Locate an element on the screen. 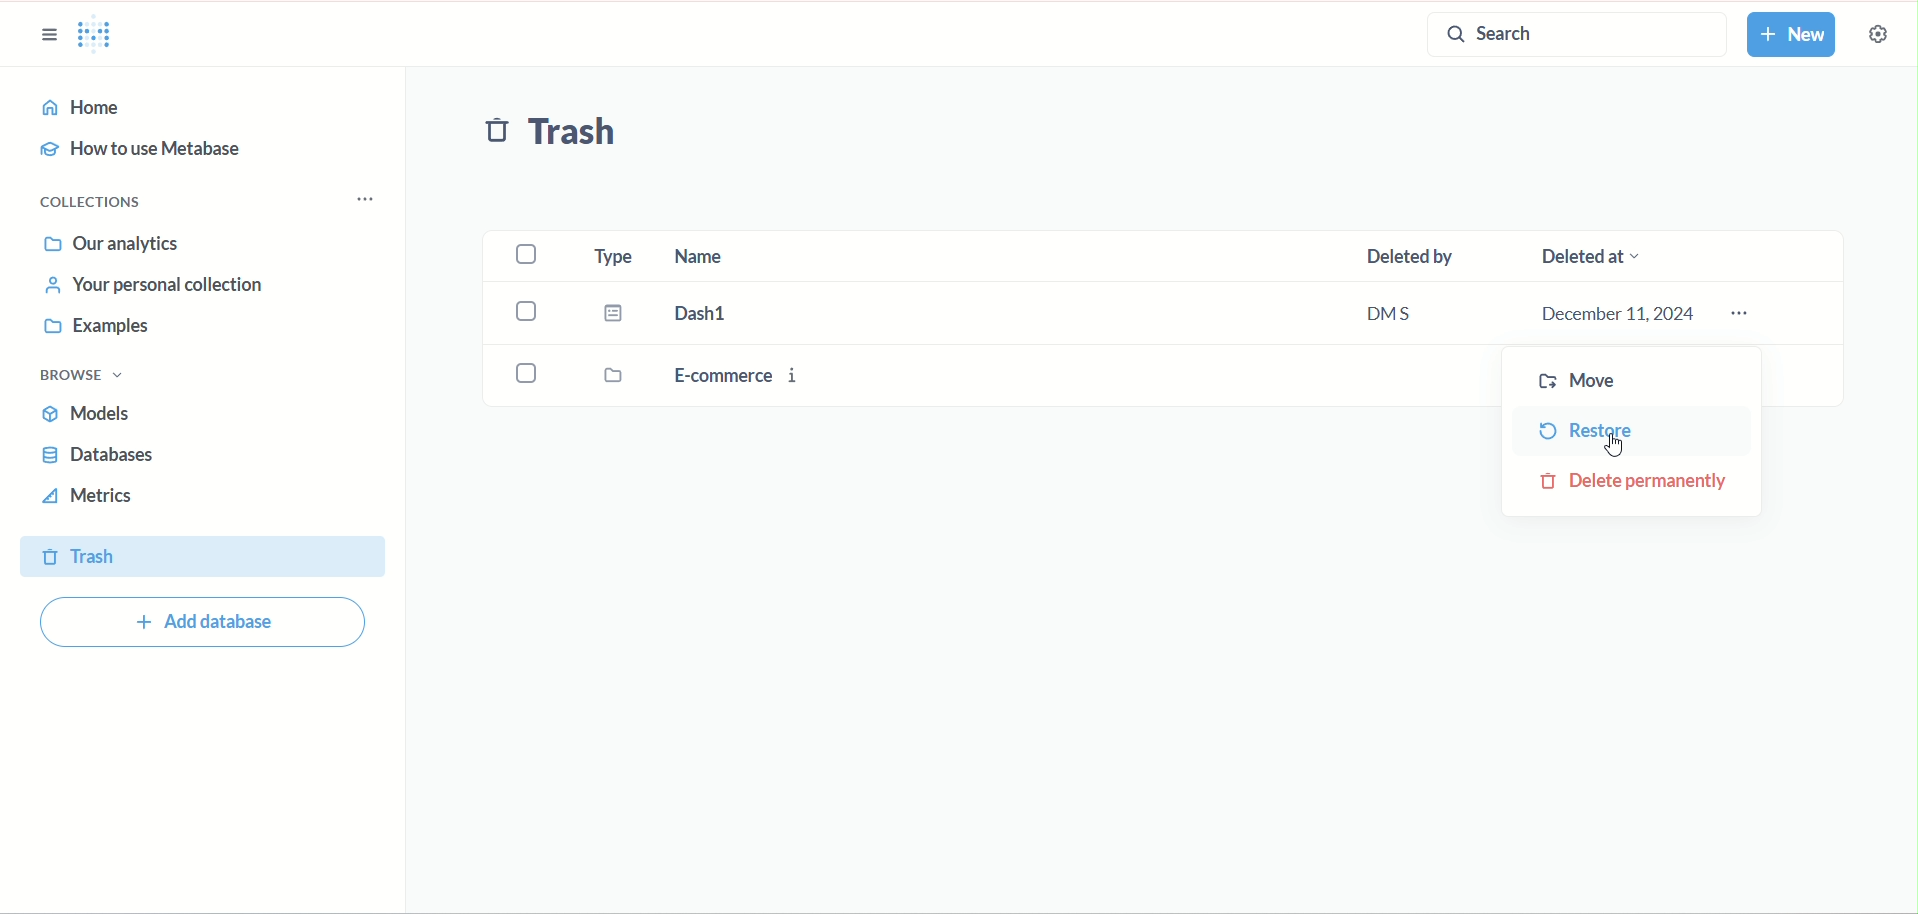  delete permanently is located at coordinates (1638, 482).